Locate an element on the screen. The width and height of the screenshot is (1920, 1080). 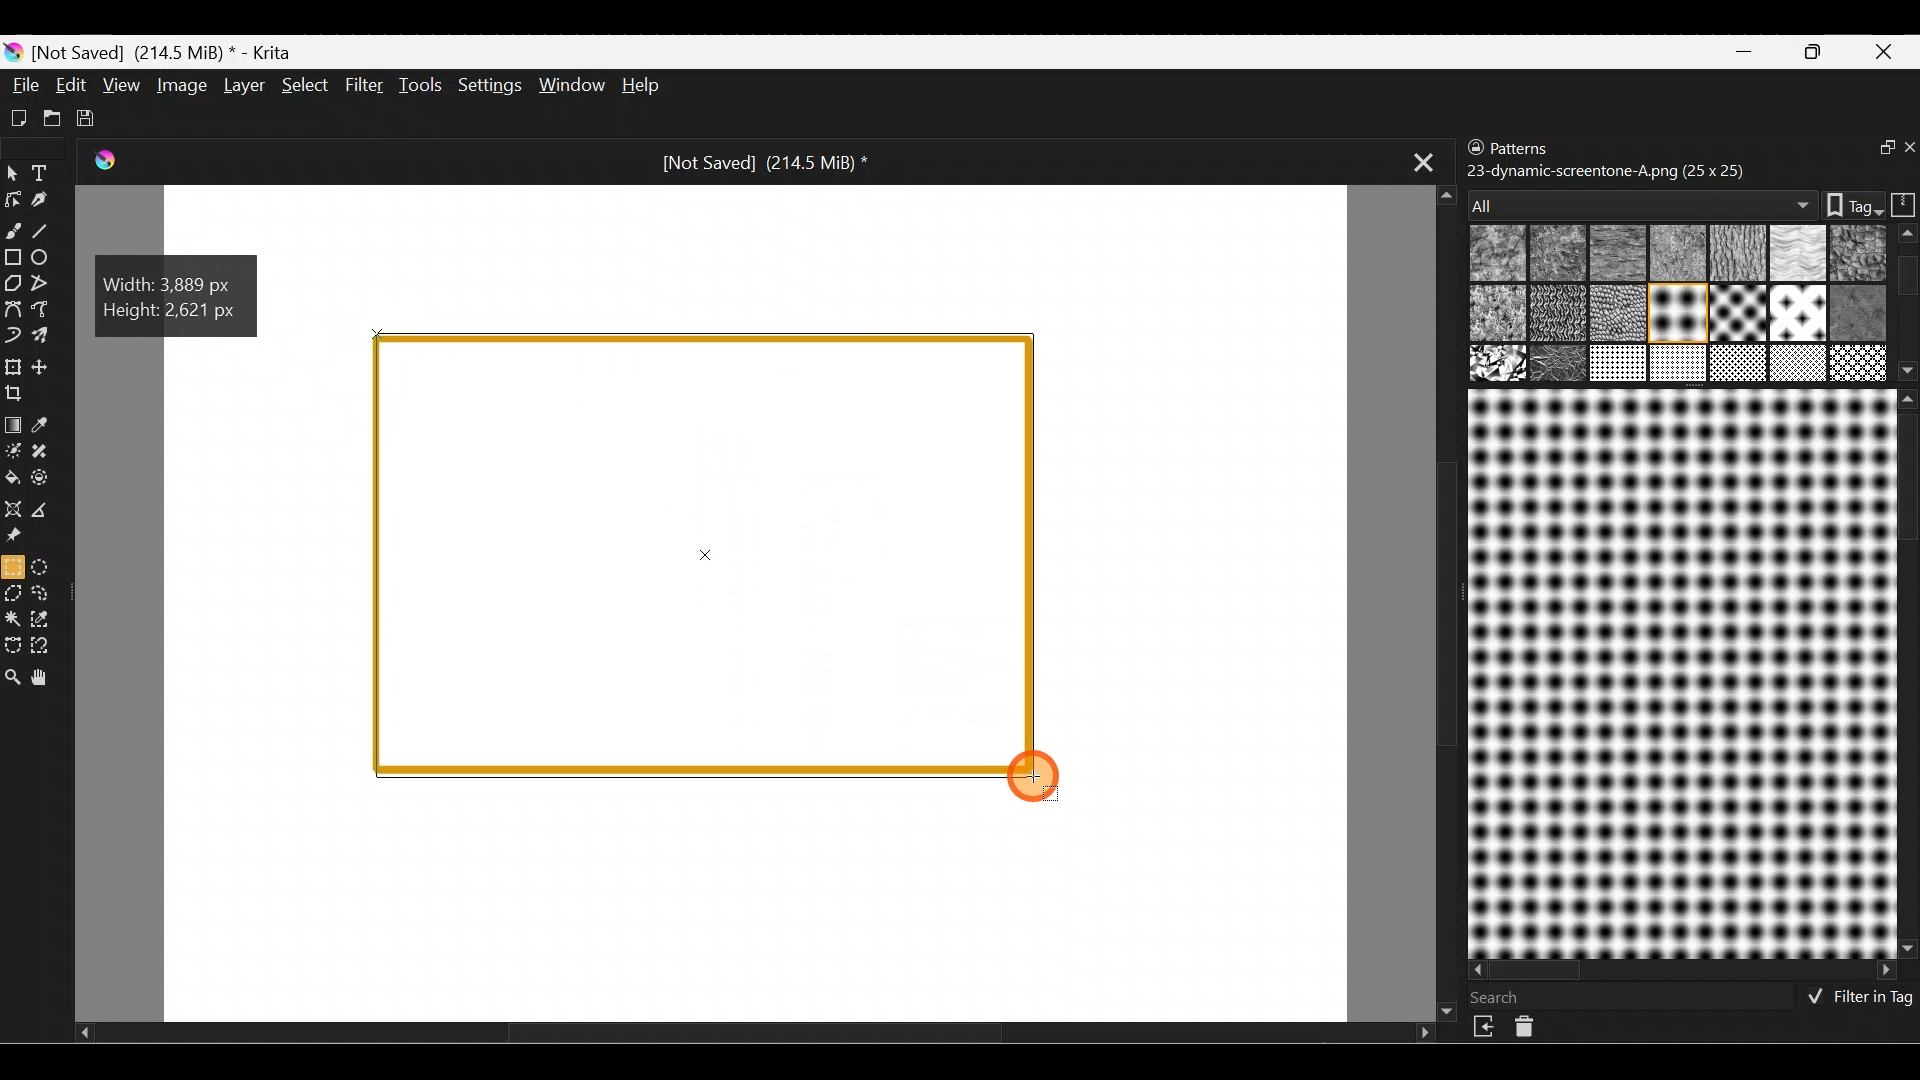
Float docker is located at coordinates (1874, 149).